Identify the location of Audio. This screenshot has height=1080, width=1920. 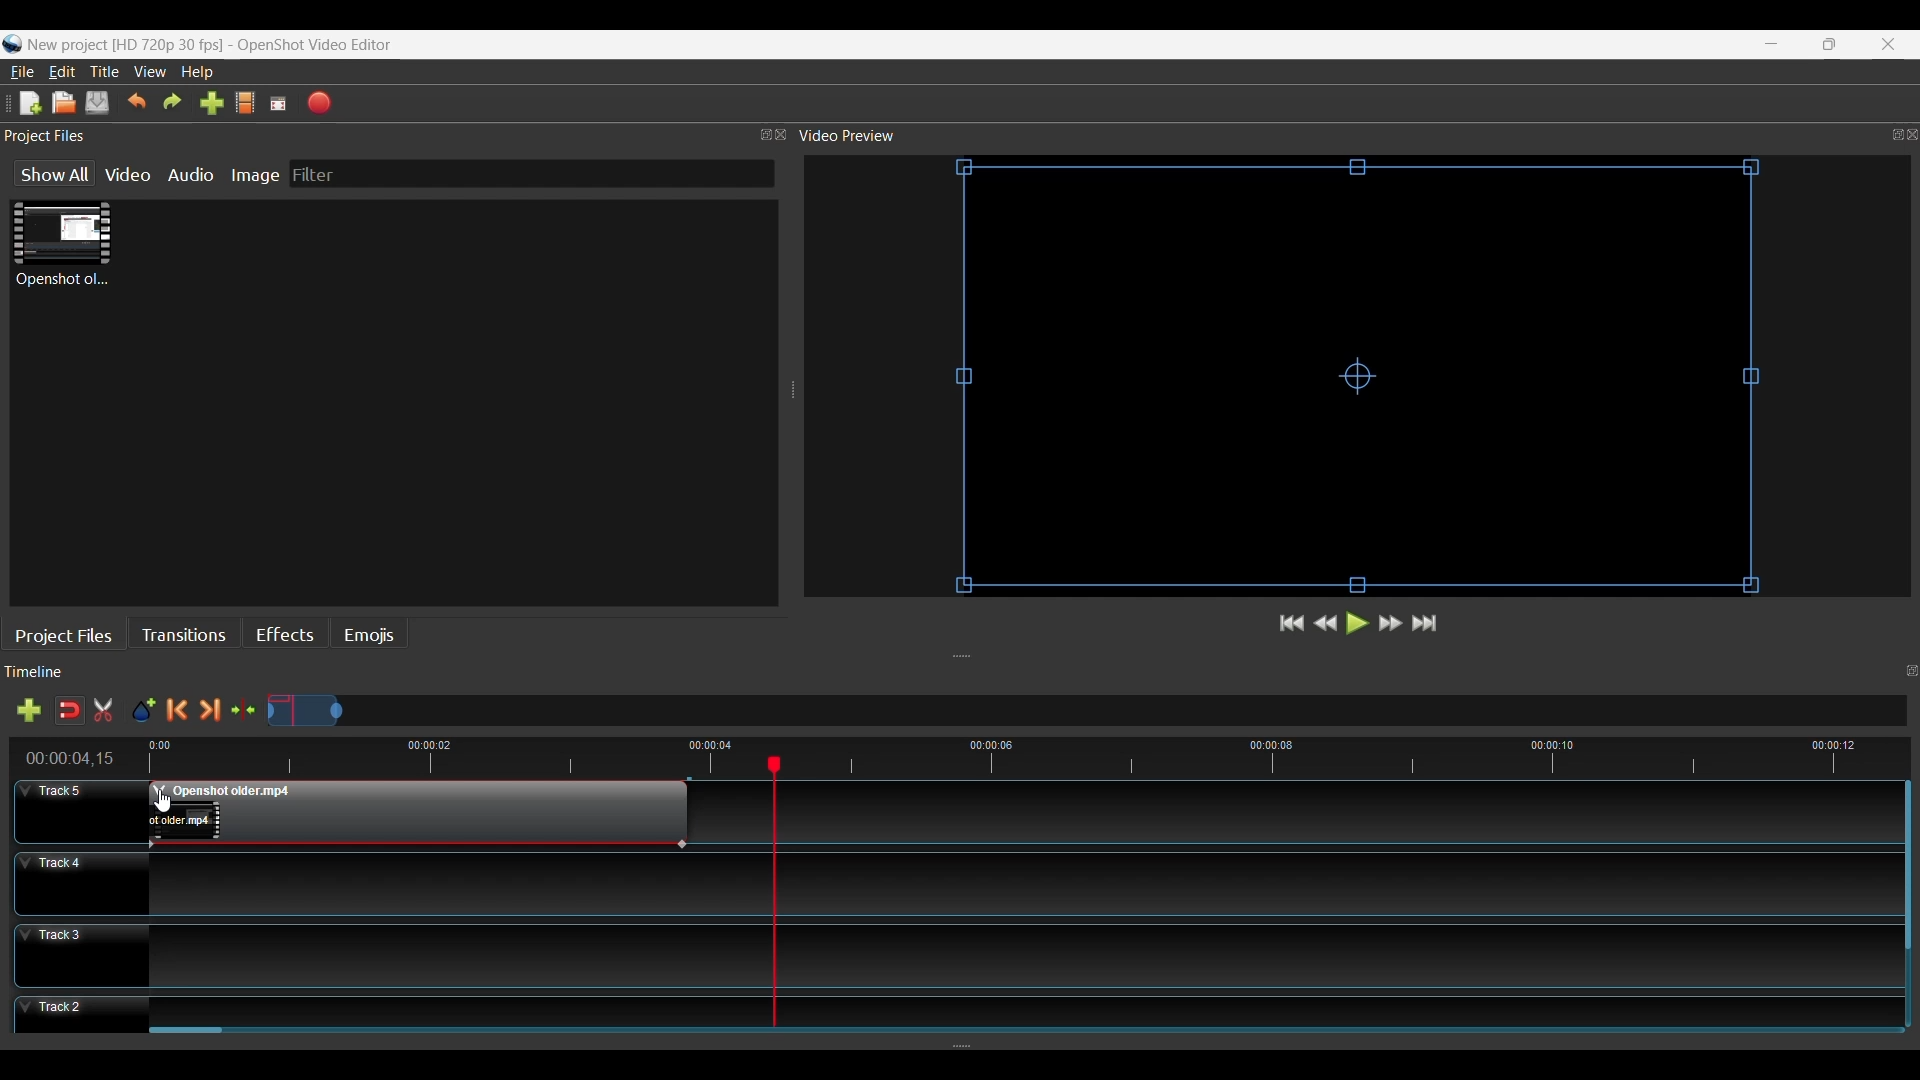
(194, 174).